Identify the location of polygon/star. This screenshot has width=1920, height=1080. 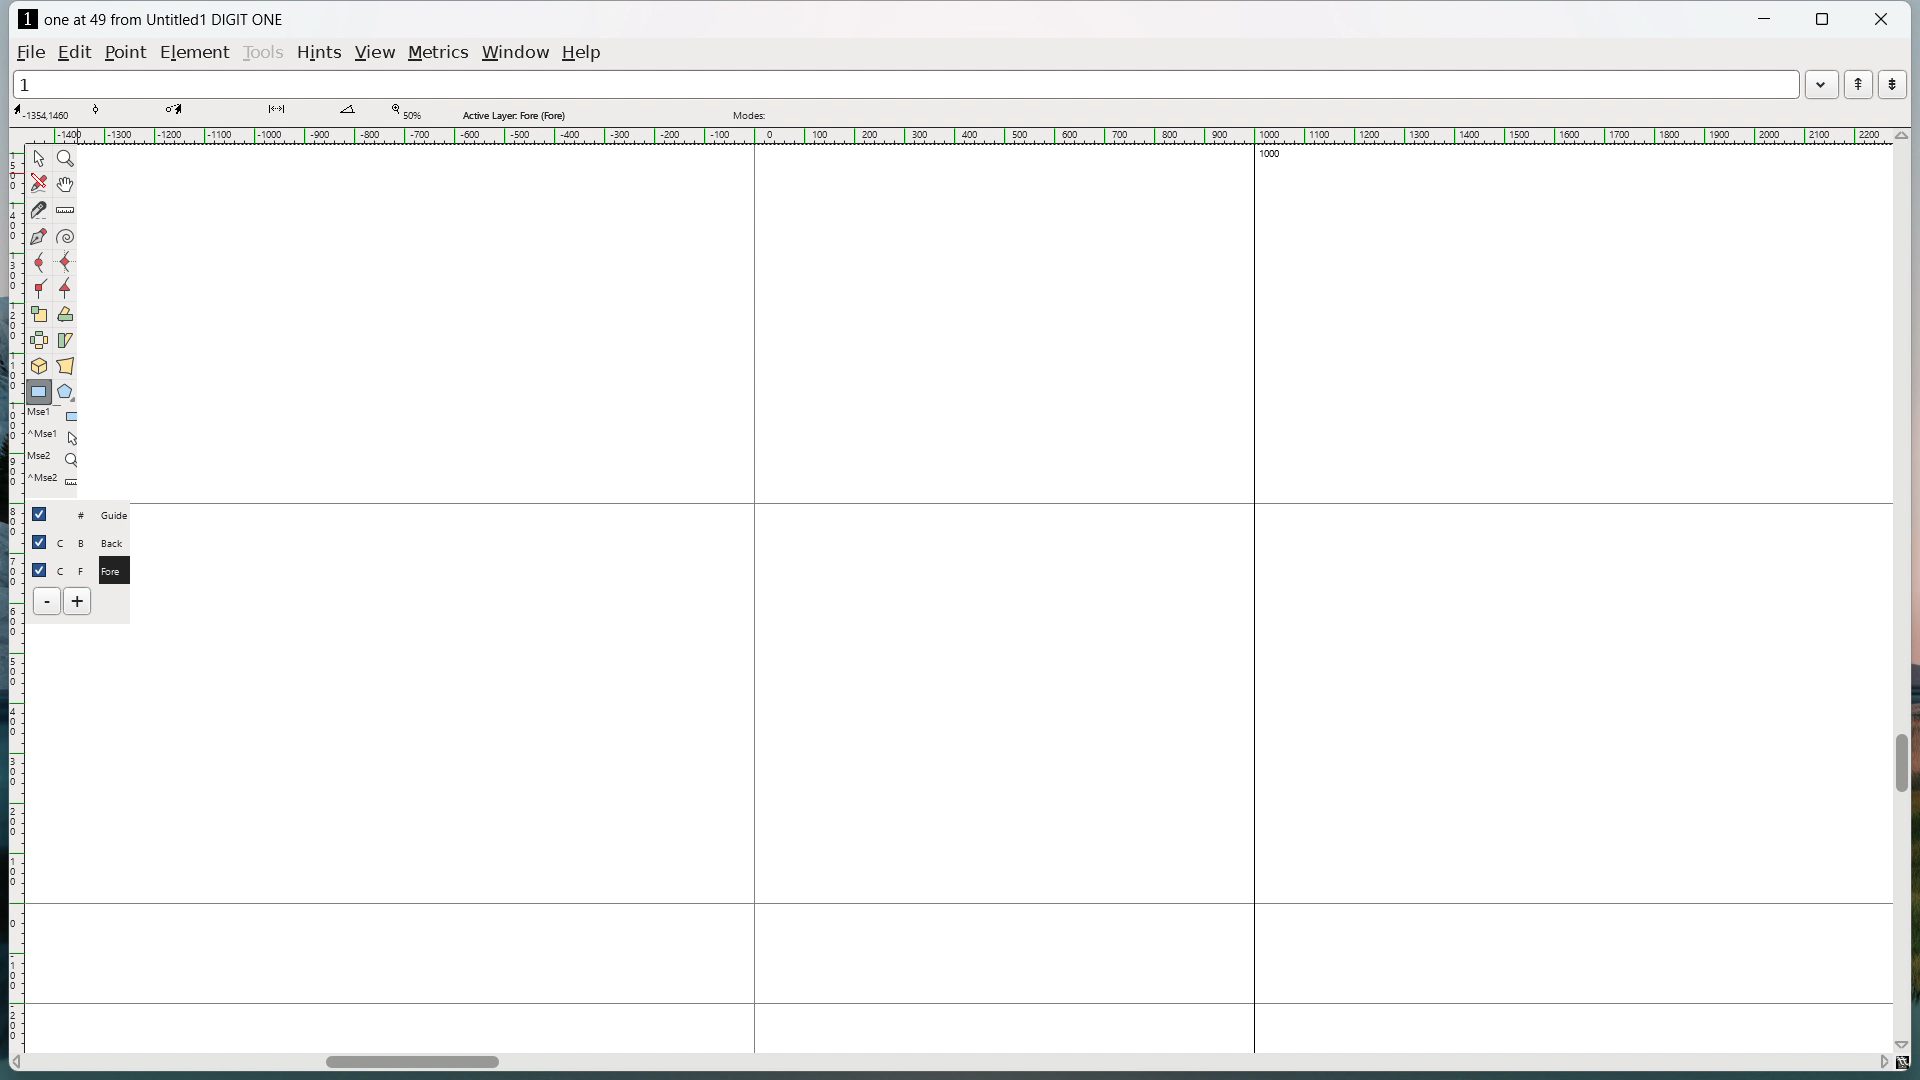
(66, 391).